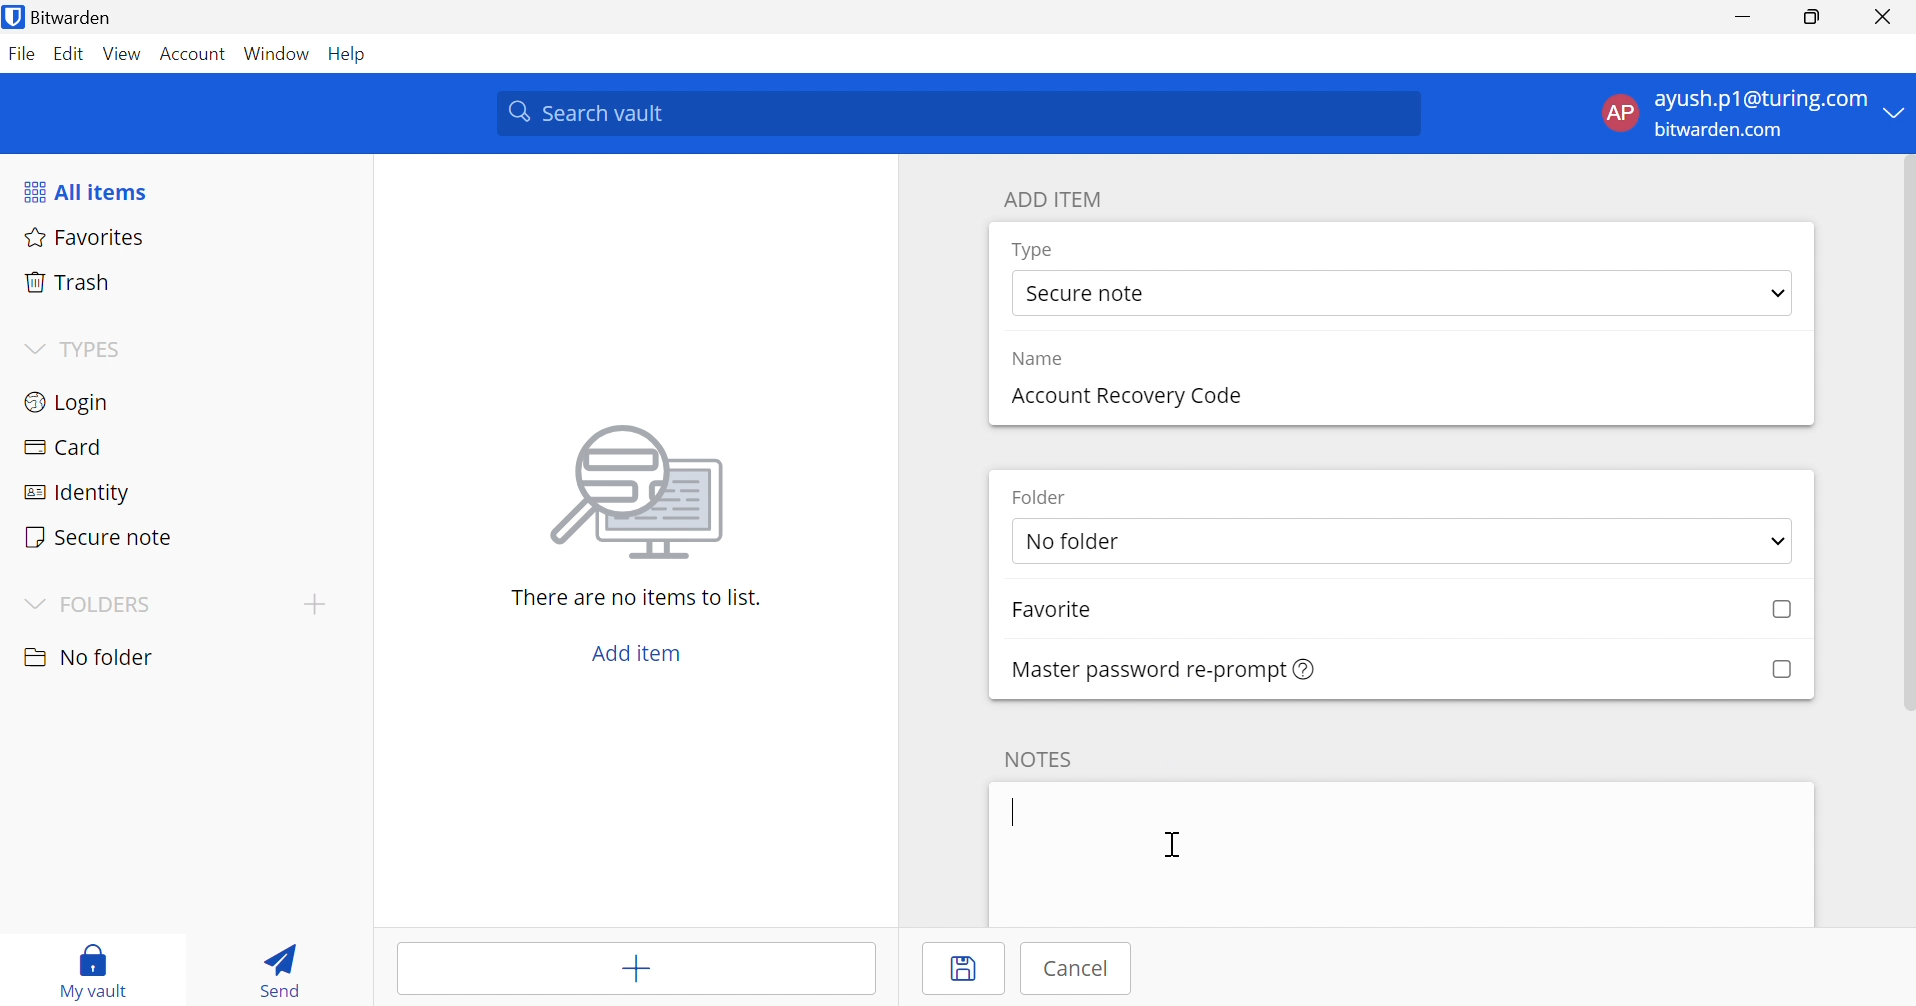 This screenshot has height=1006, width=1916. What do you see at coordinates (635, 598) in the screenshot?
I see `There are no items to list` at bounding box center [635, 598].